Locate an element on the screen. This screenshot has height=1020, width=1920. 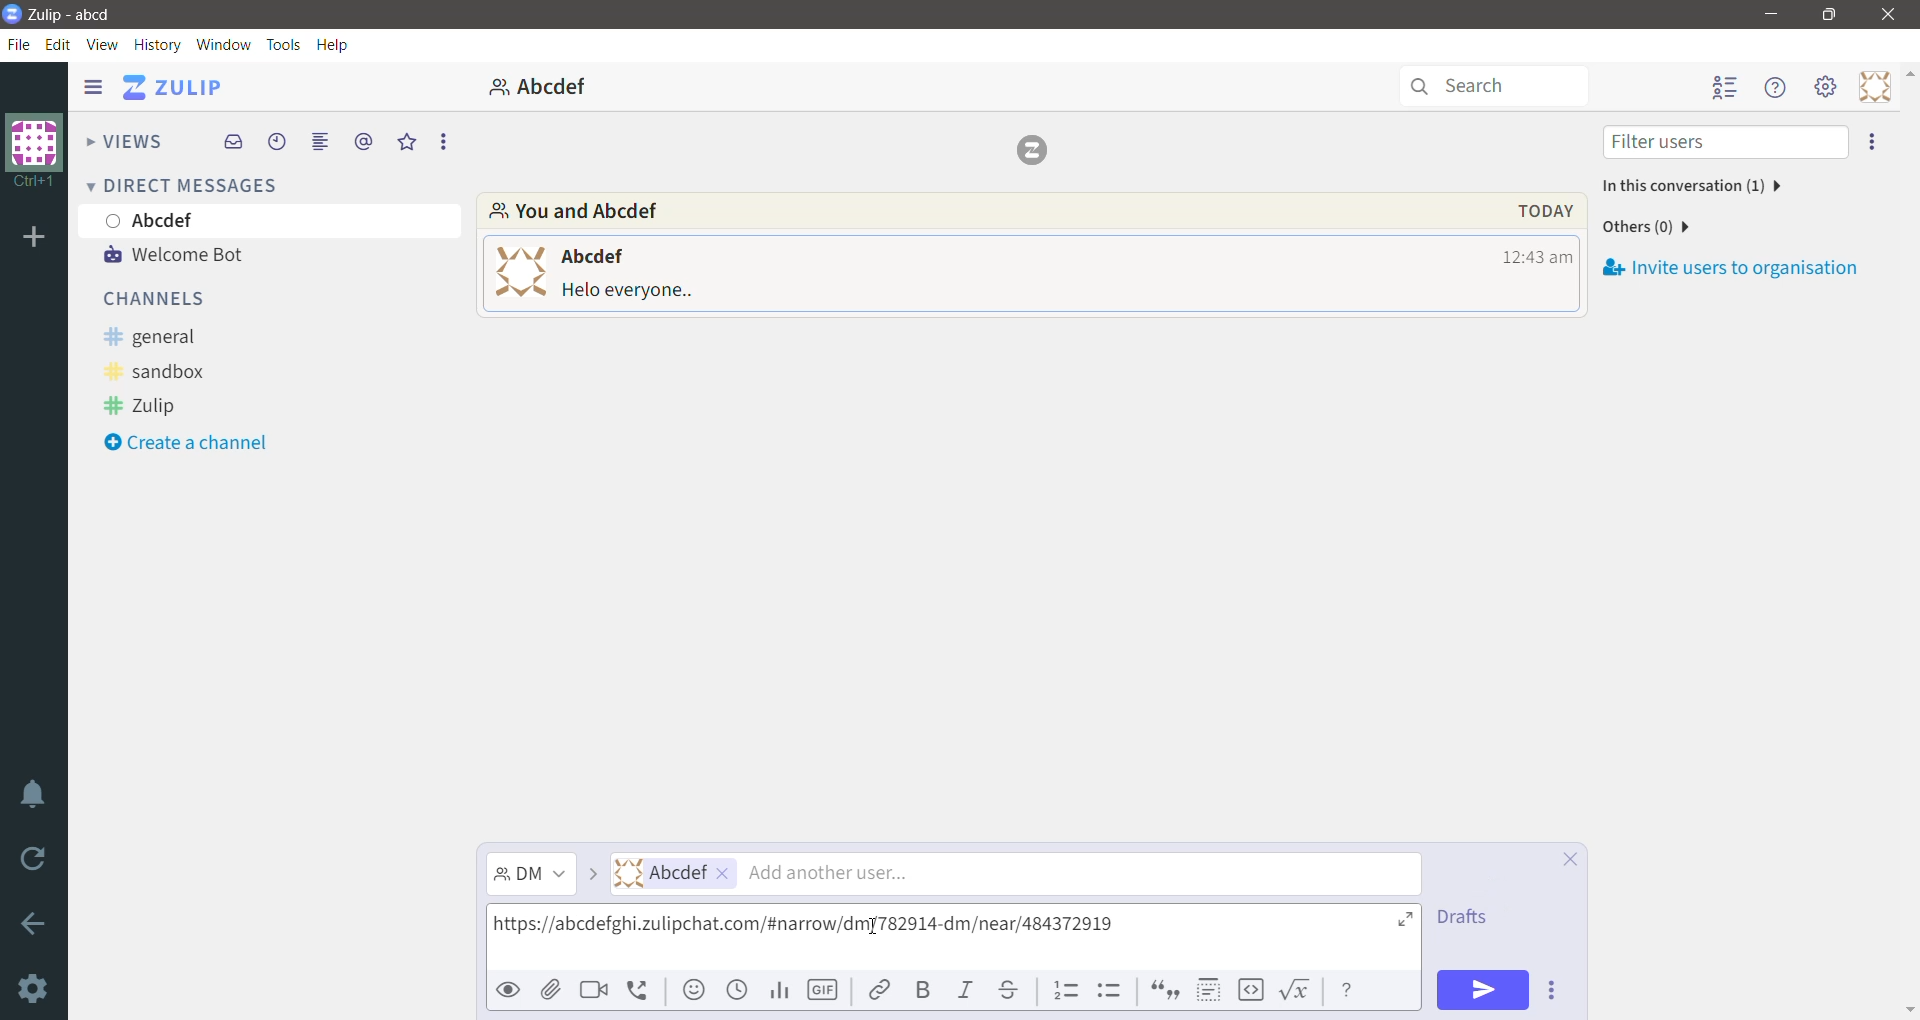
Starred Messages is located at coordinates (403, 142).